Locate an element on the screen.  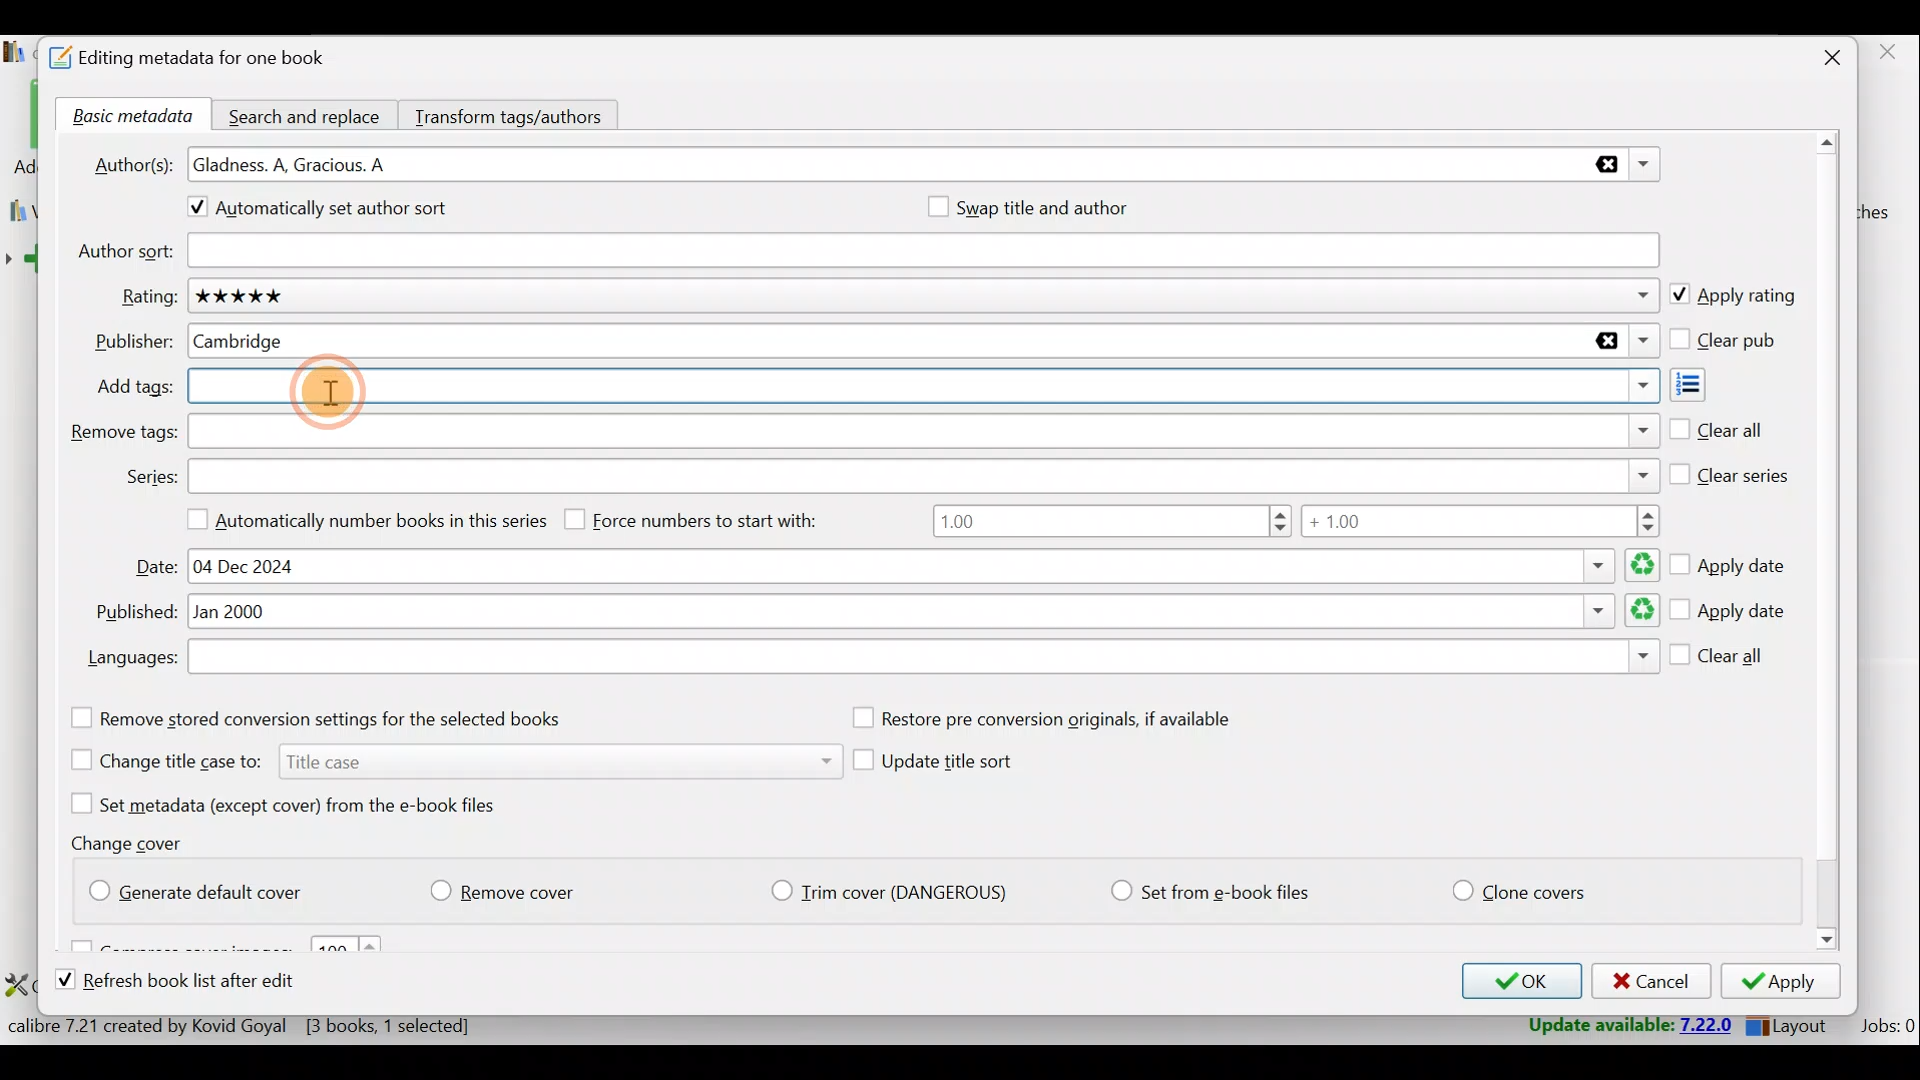
Authors is located at coordinates (926, 166).